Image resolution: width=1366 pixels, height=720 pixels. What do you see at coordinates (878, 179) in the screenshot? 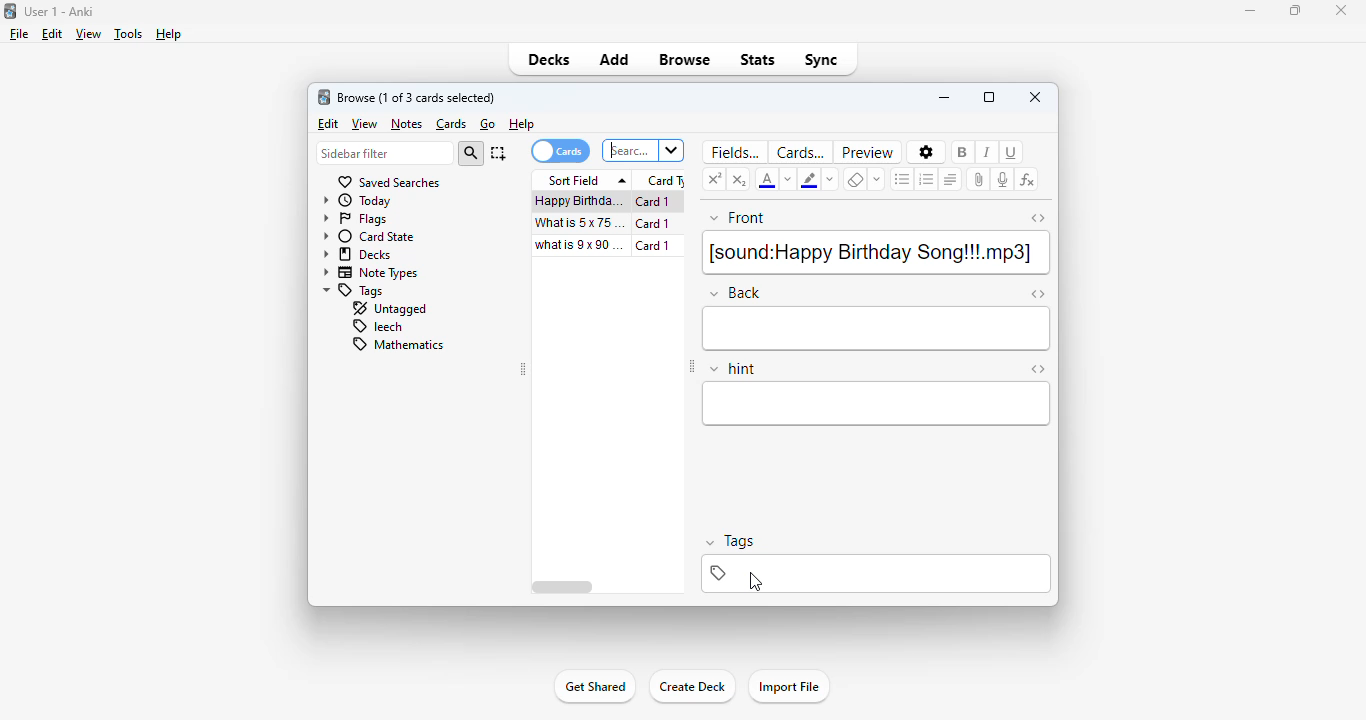
I see `select formatting to remove` at bounding box center [878, 179].